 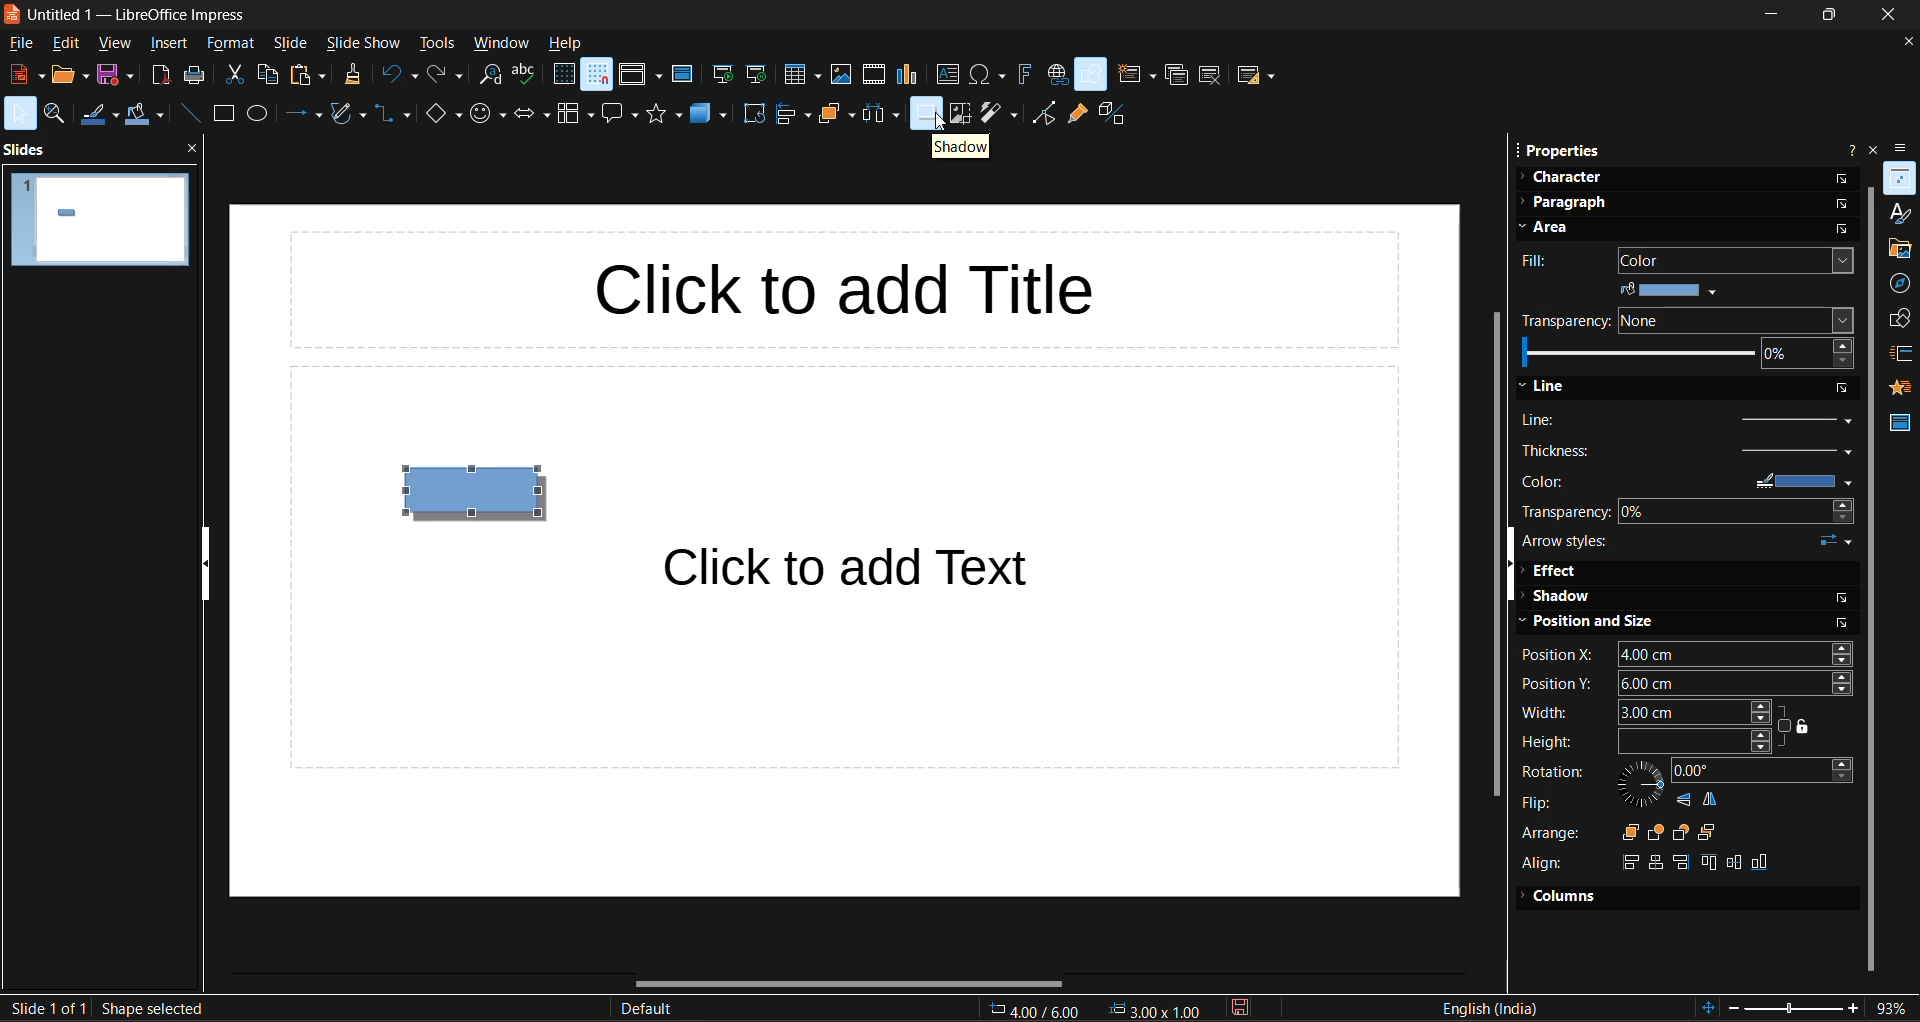 I want to click on slideshow, so click(x=361, y=44).